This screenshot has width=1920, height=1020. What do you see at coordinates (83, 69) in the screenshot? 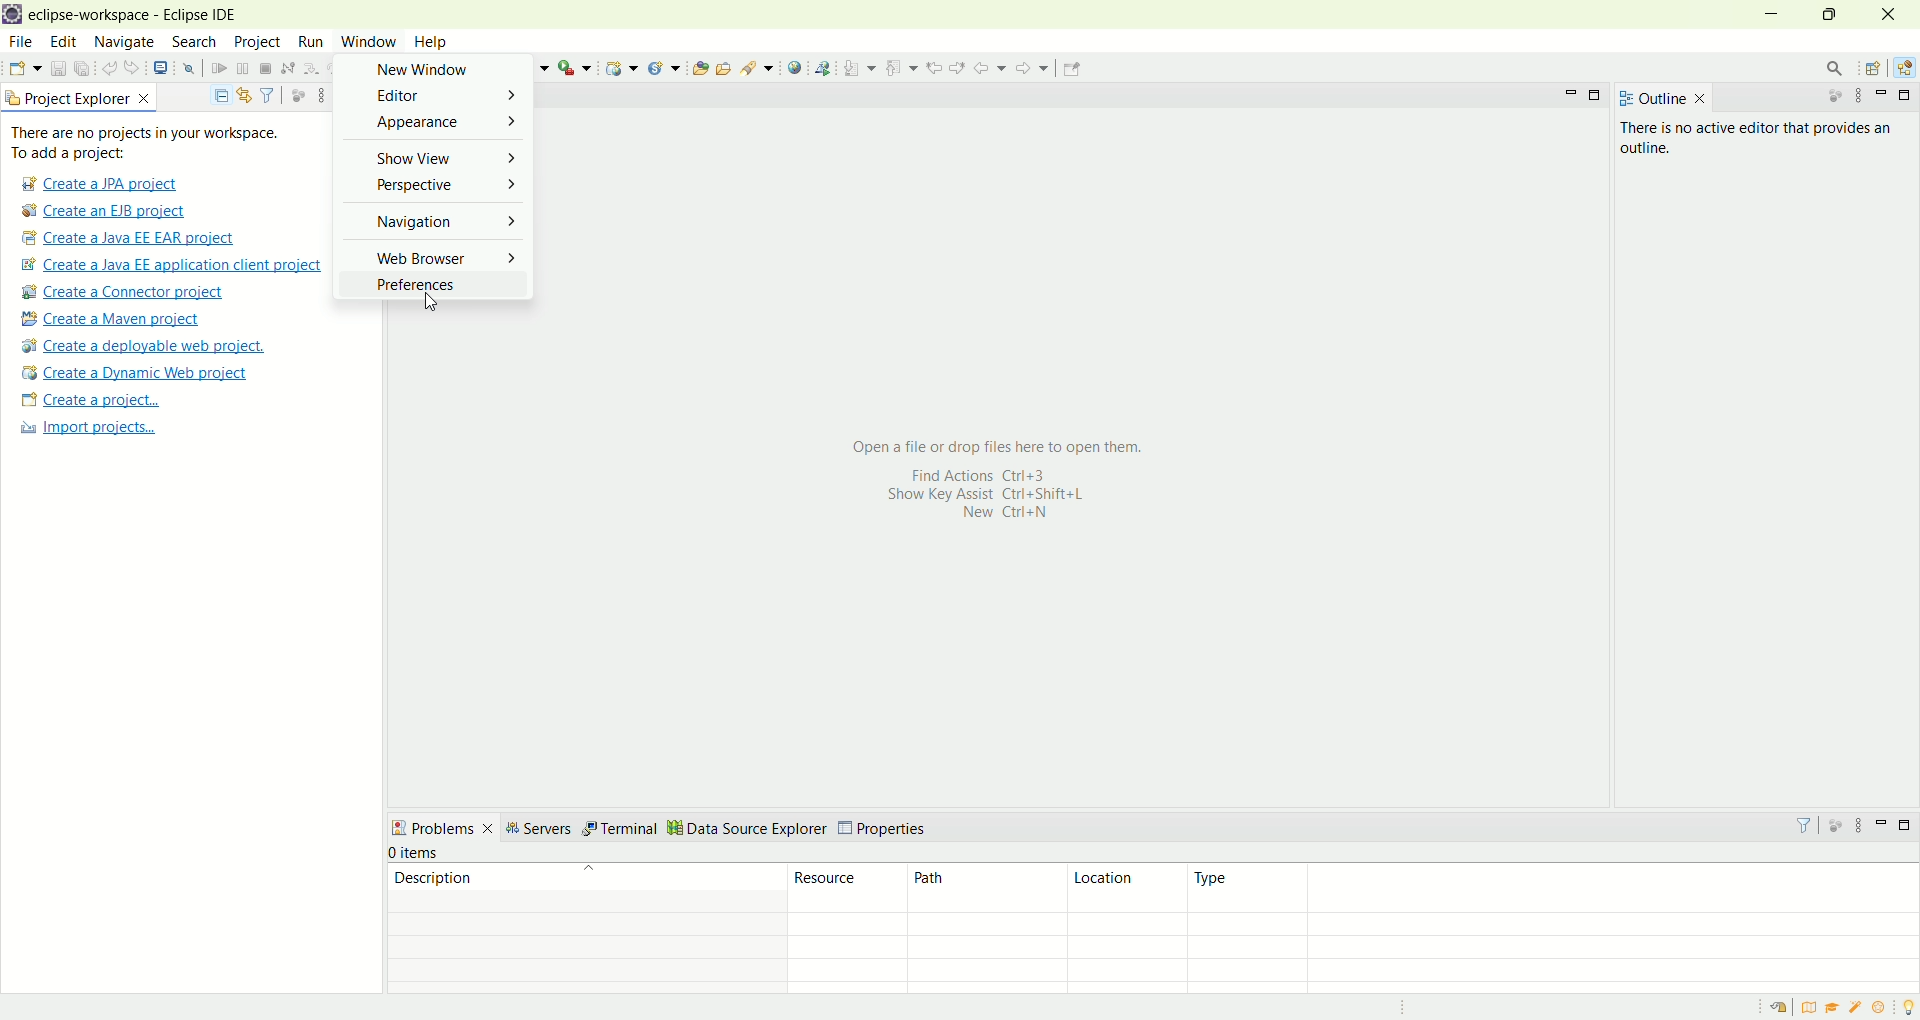
I see `save all` at bounding box center [83, 69].